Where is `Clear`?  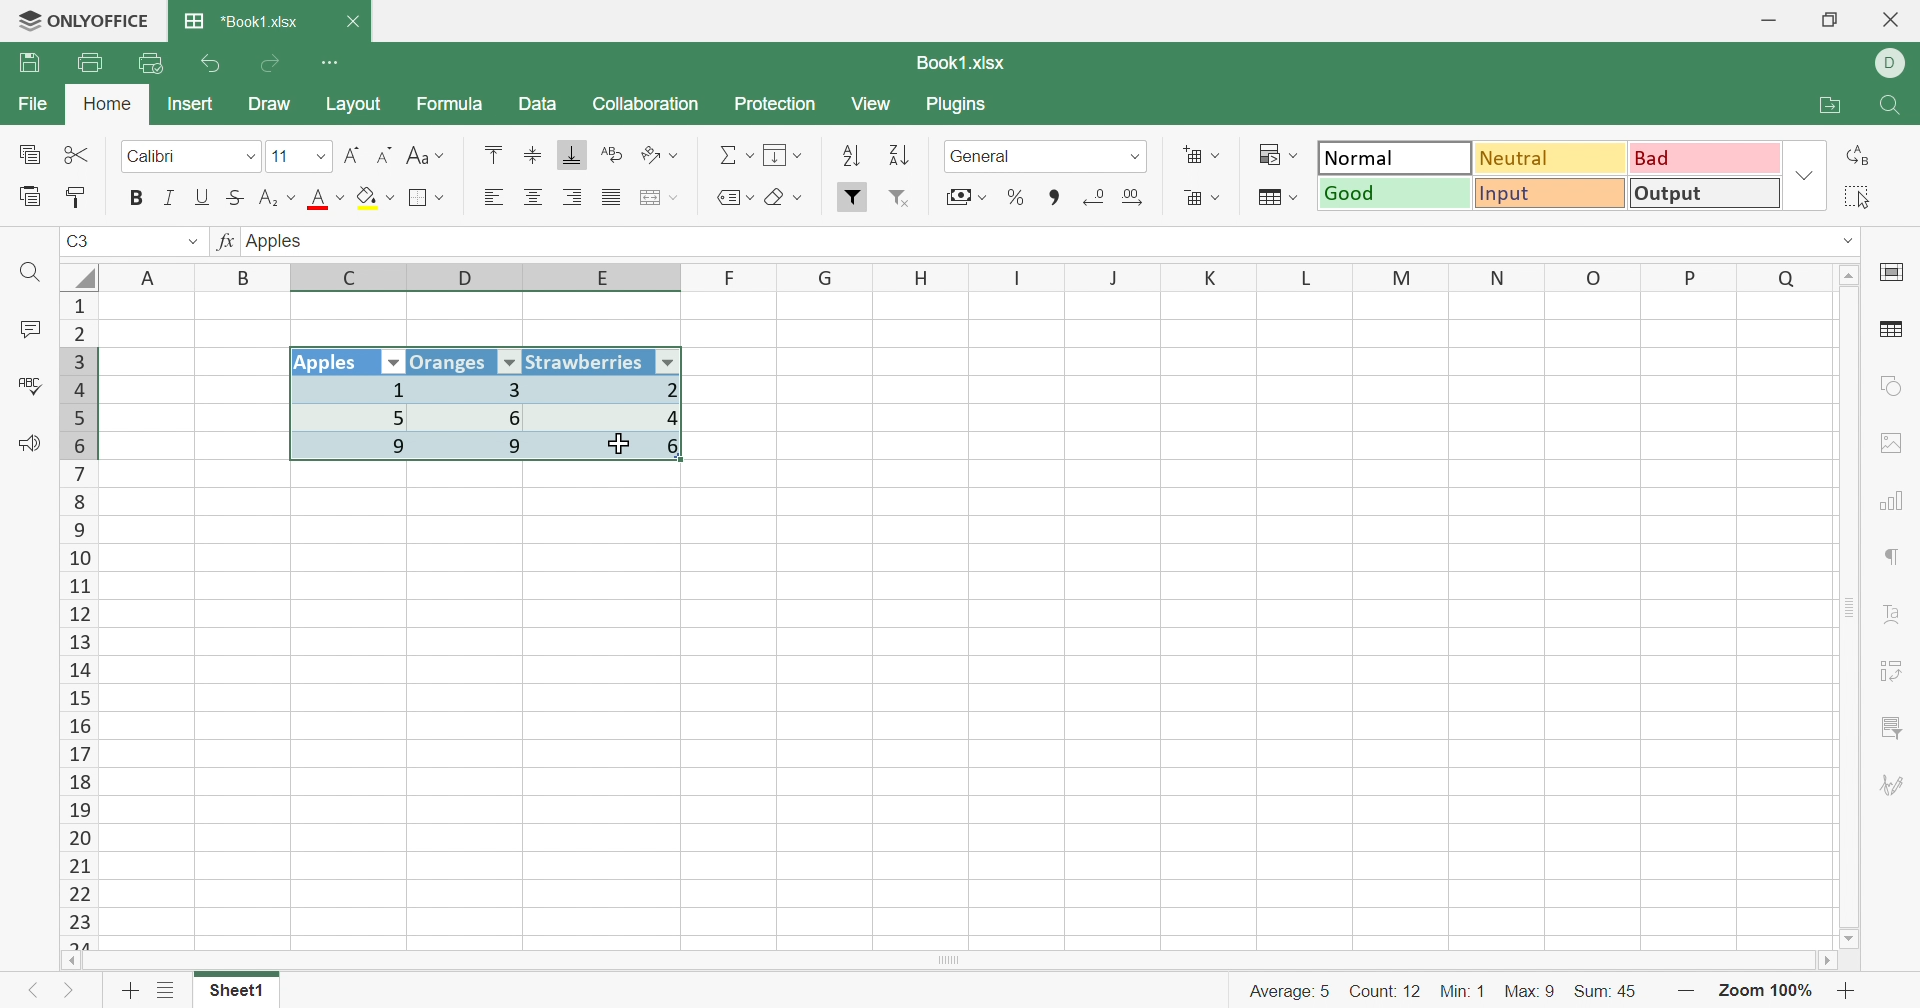
Clear is located at coordinates (788, 200).